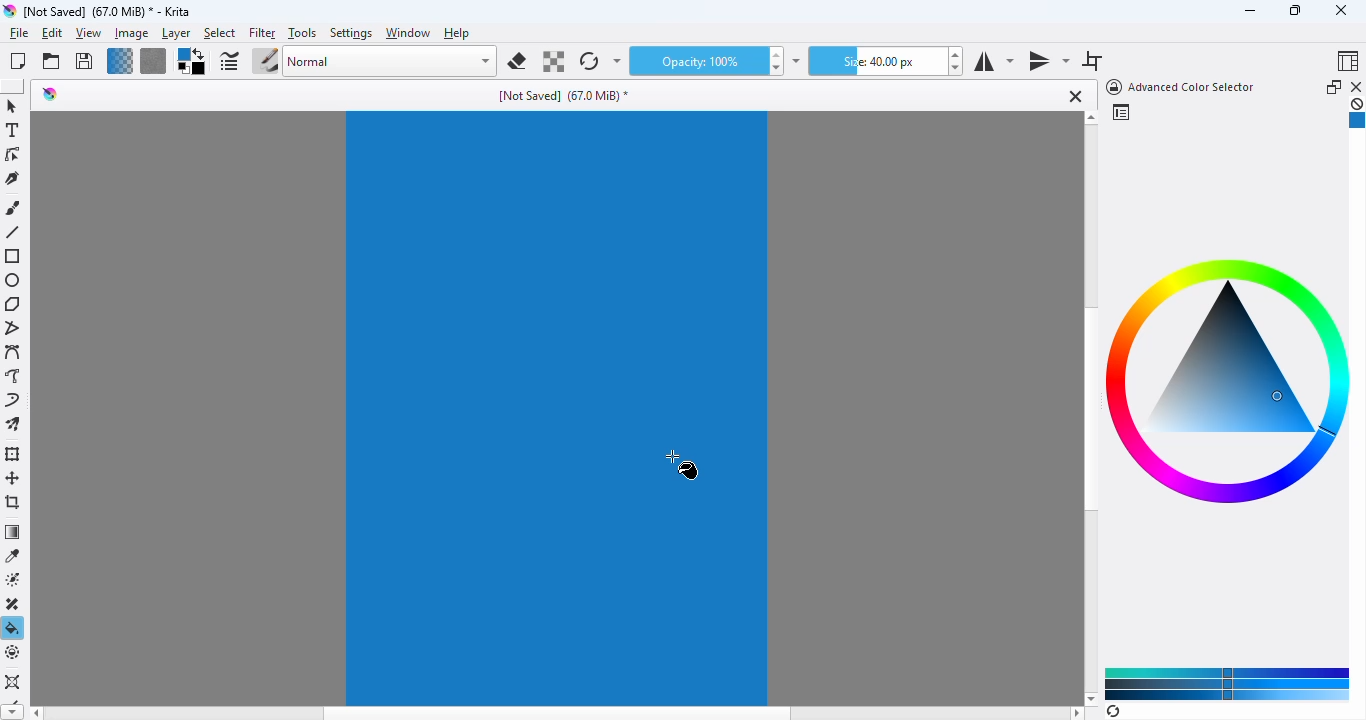  I want to click on smart patch tool, so click(15, 604).